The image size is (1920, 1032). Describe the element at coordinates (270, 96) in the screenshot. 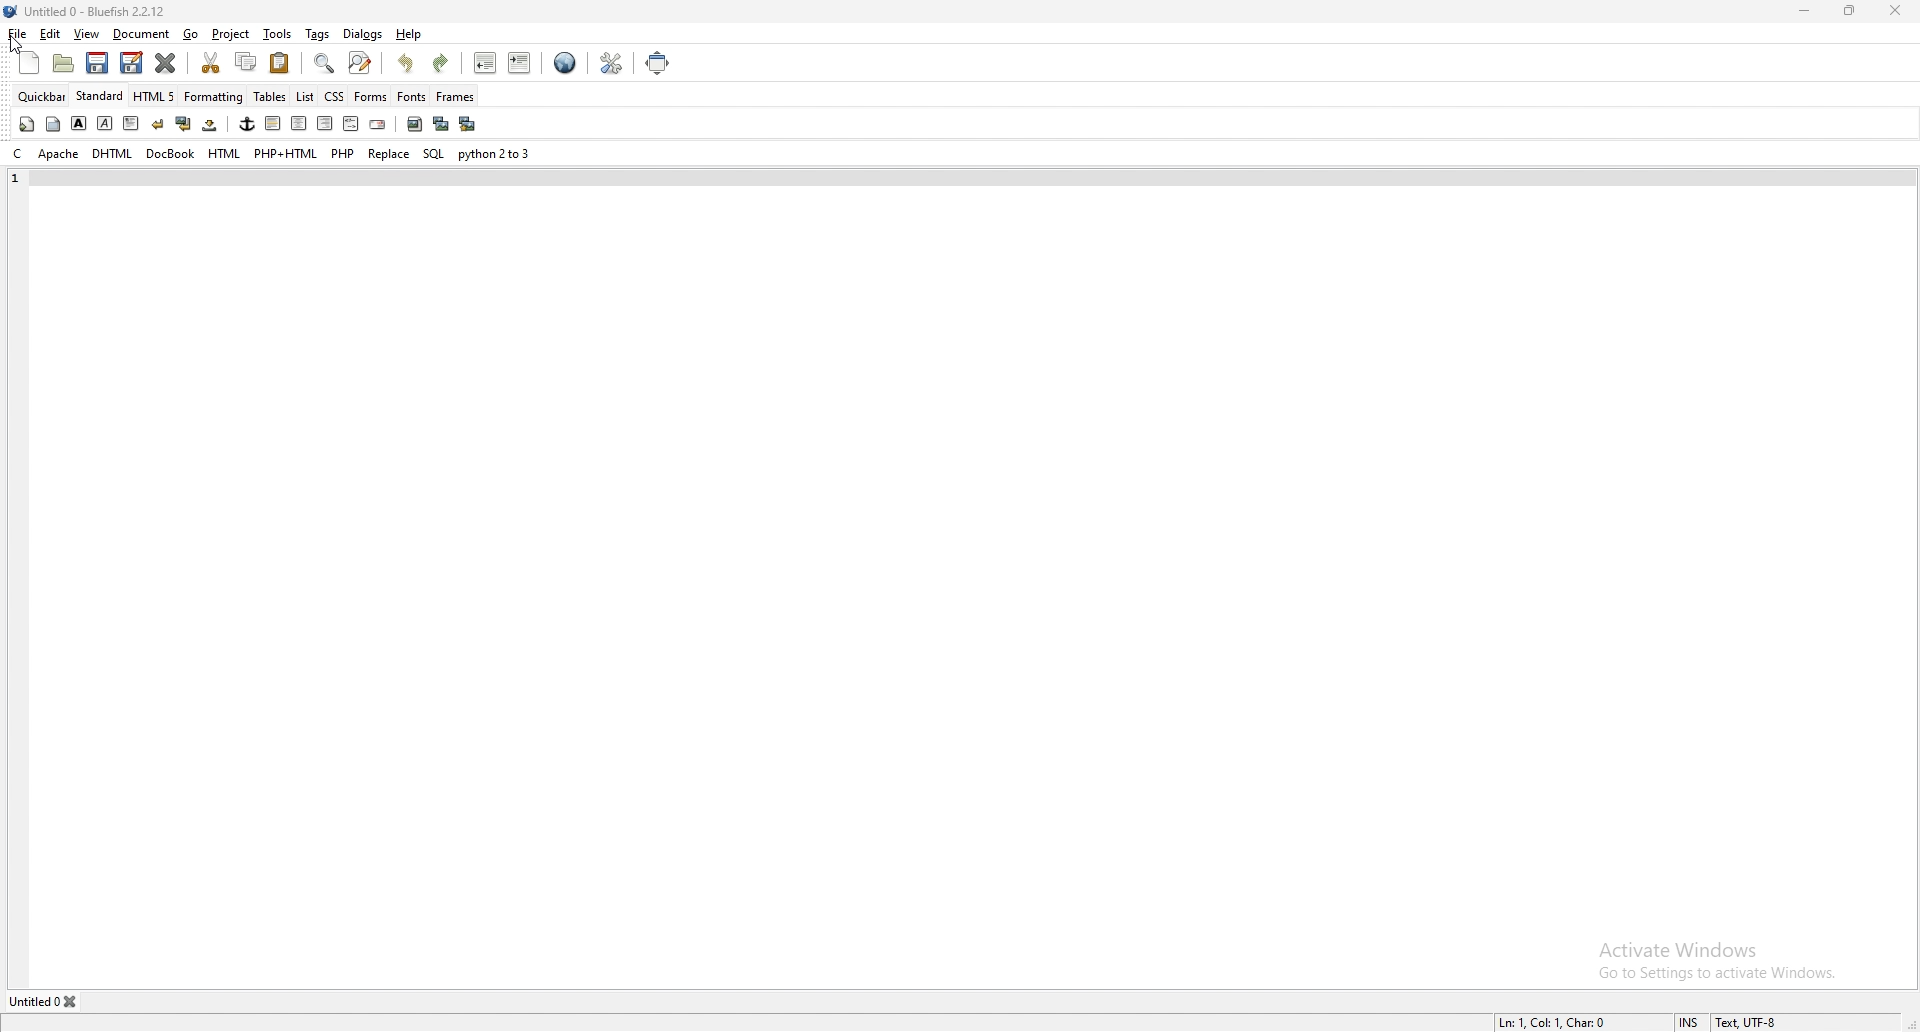

I see `tables` at that location.